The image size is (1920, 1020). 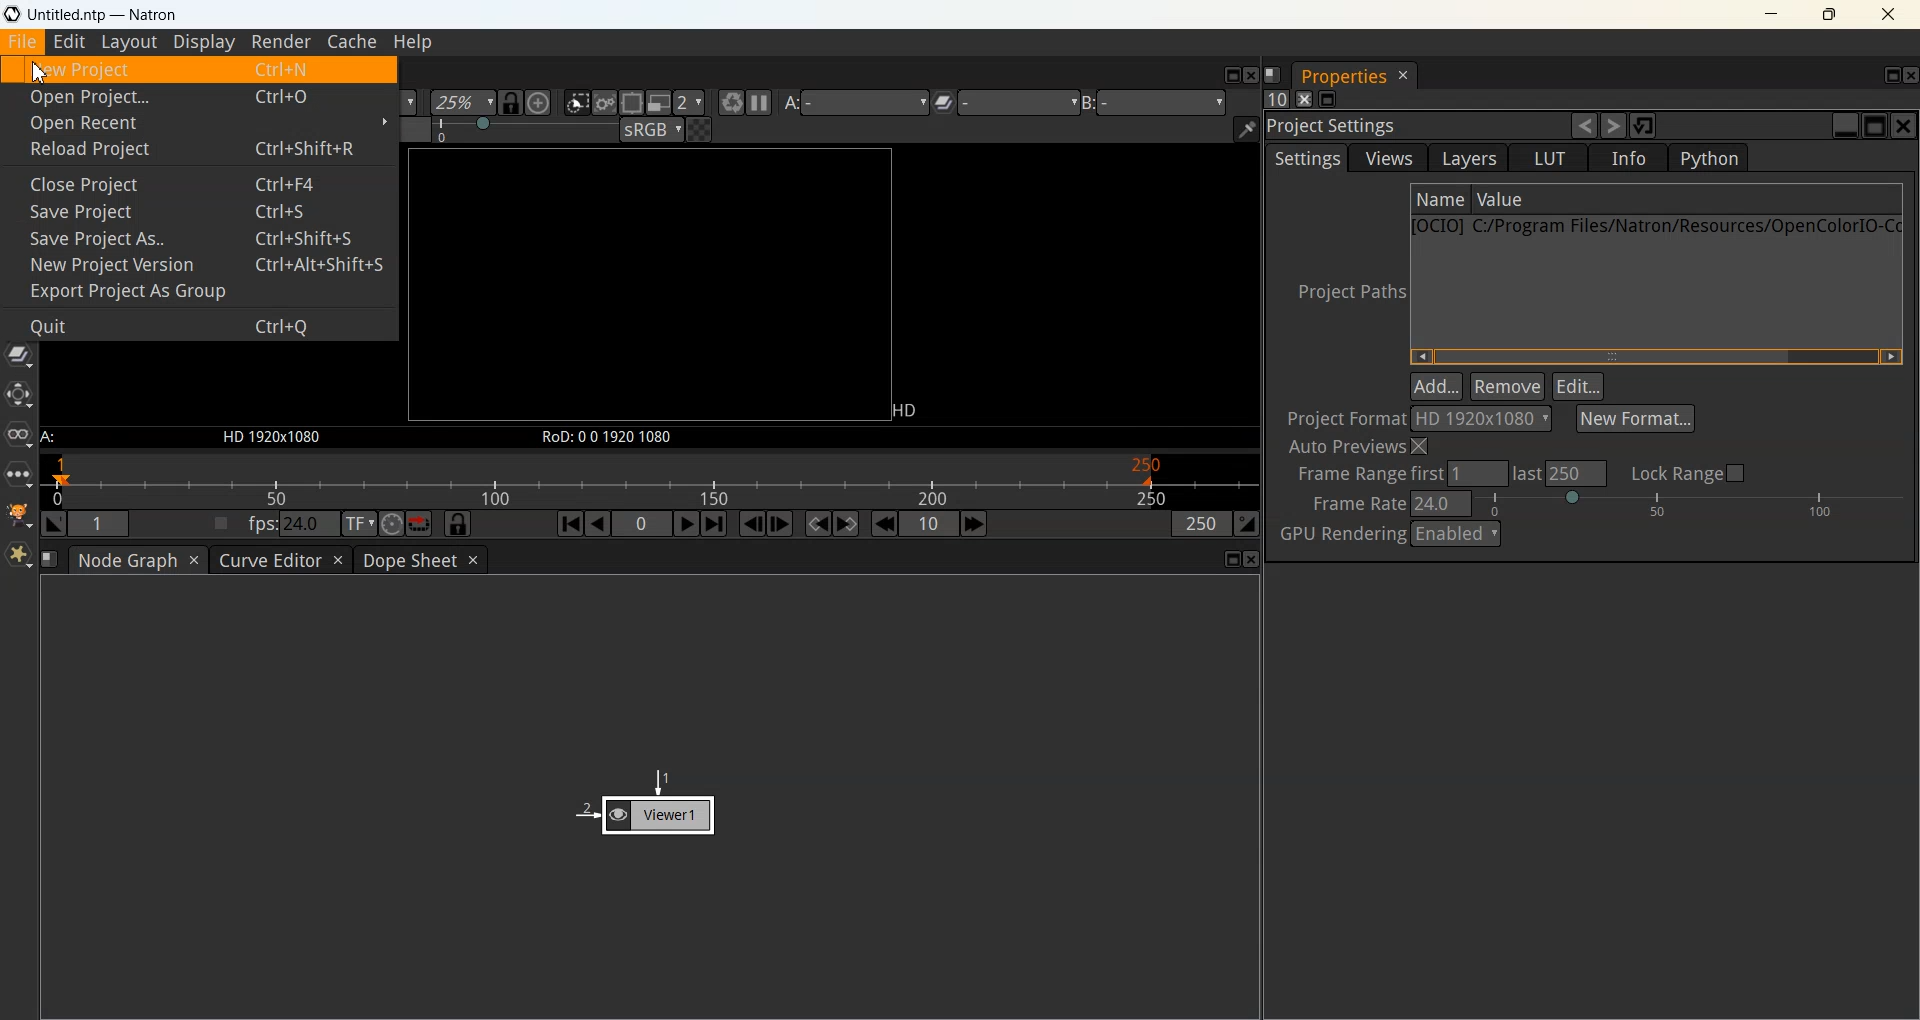 What do you see at coordinates (780, 523) in the screenshot?
I see `Next Frame` at bounding box center [780, 523].